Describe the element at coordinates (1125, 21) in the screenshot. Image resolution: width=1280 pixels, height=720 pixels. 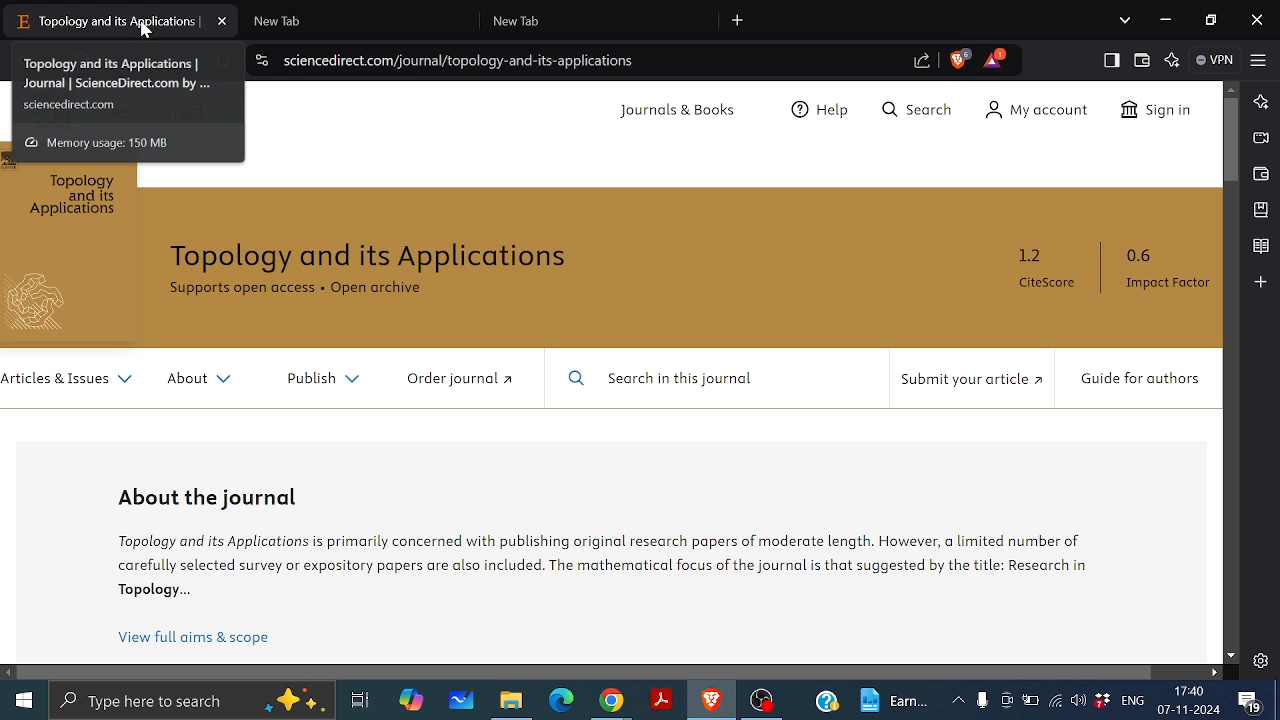
I see `Search tab` at that location.